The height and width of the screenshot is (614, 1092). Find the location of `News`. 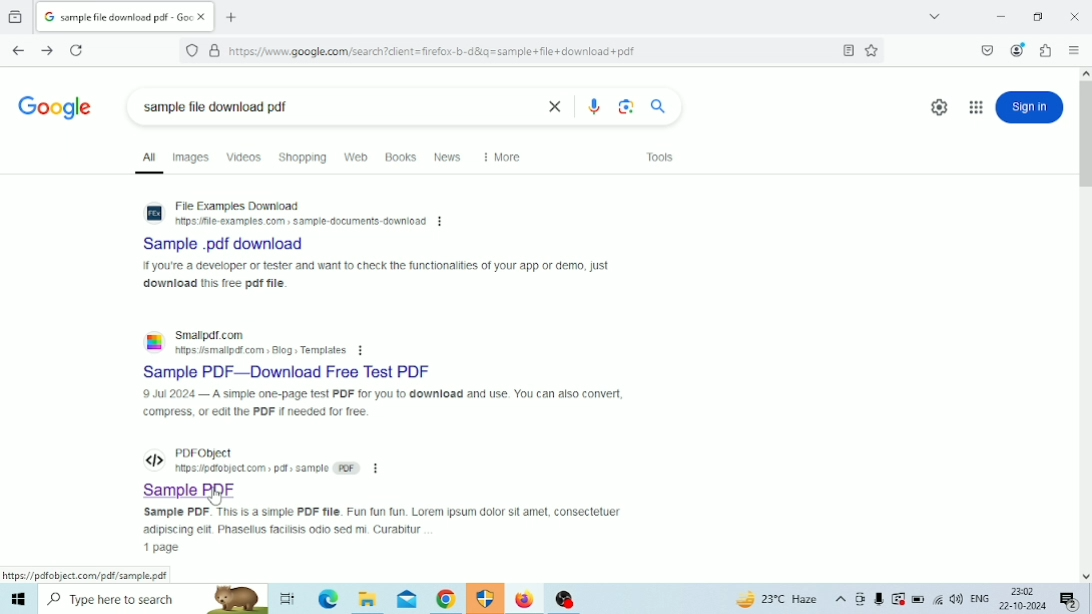

News is located at coordinates (450, 157).